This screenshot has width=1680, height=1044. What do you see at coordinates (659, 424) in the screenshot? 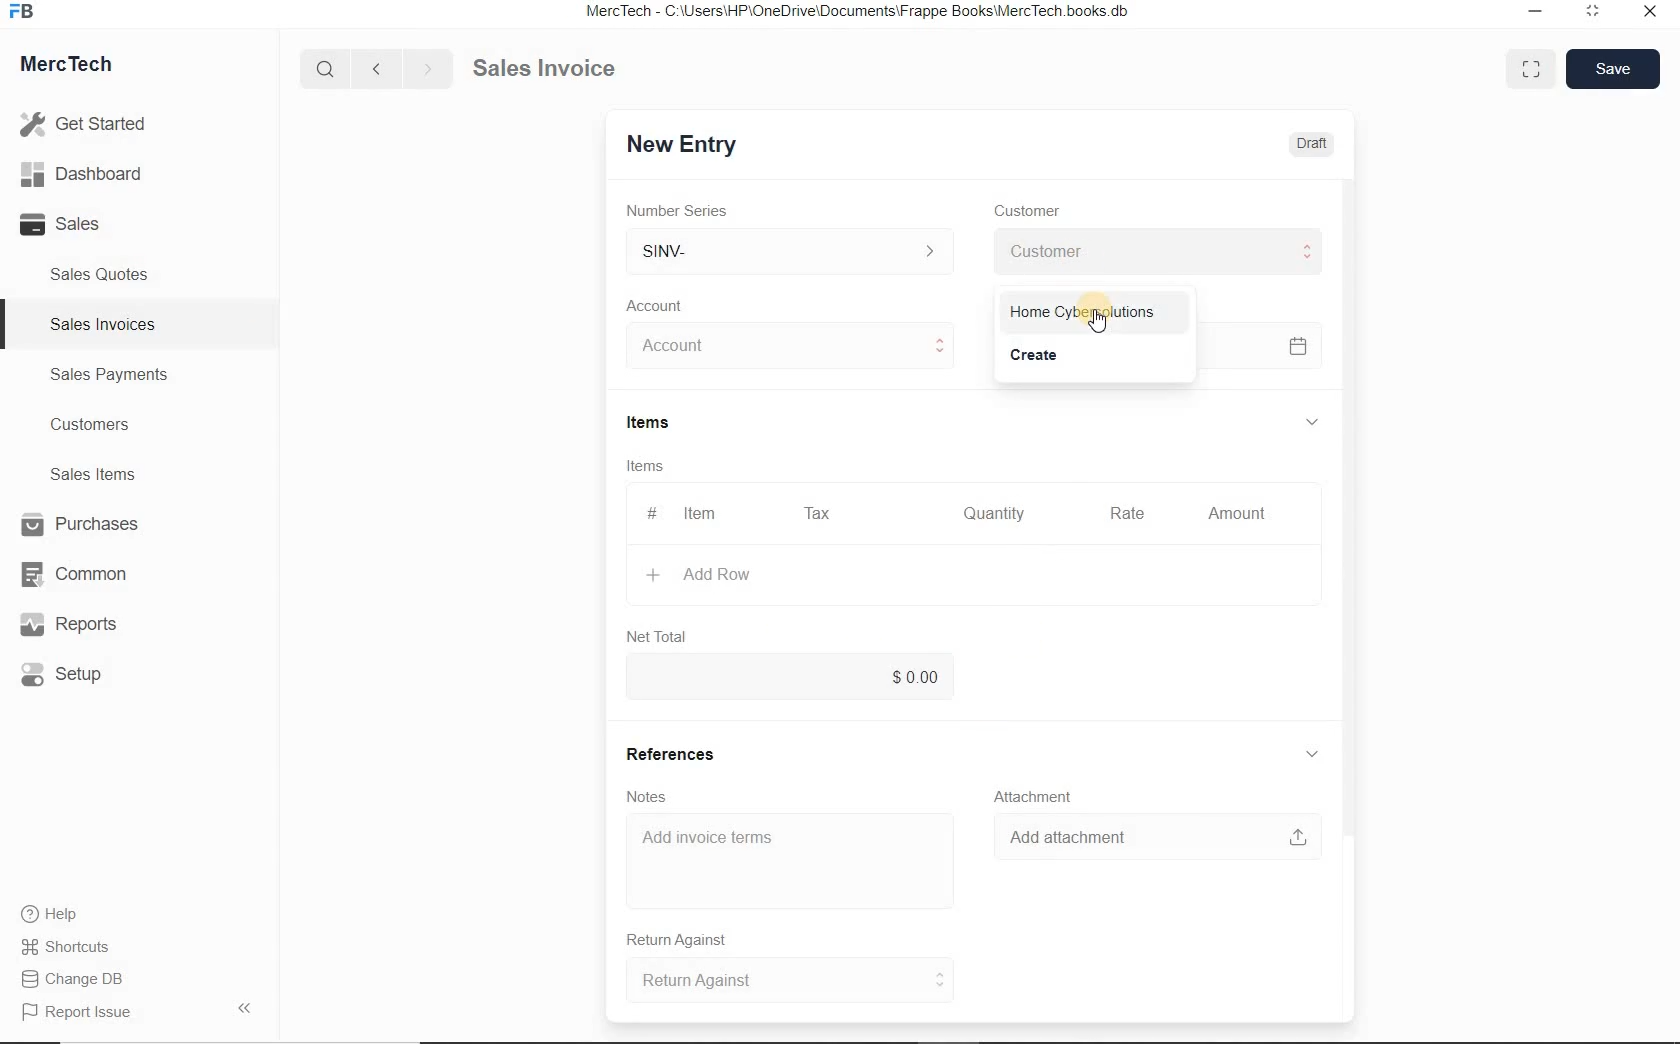
I see `Items` at bounding box center [659, 424].